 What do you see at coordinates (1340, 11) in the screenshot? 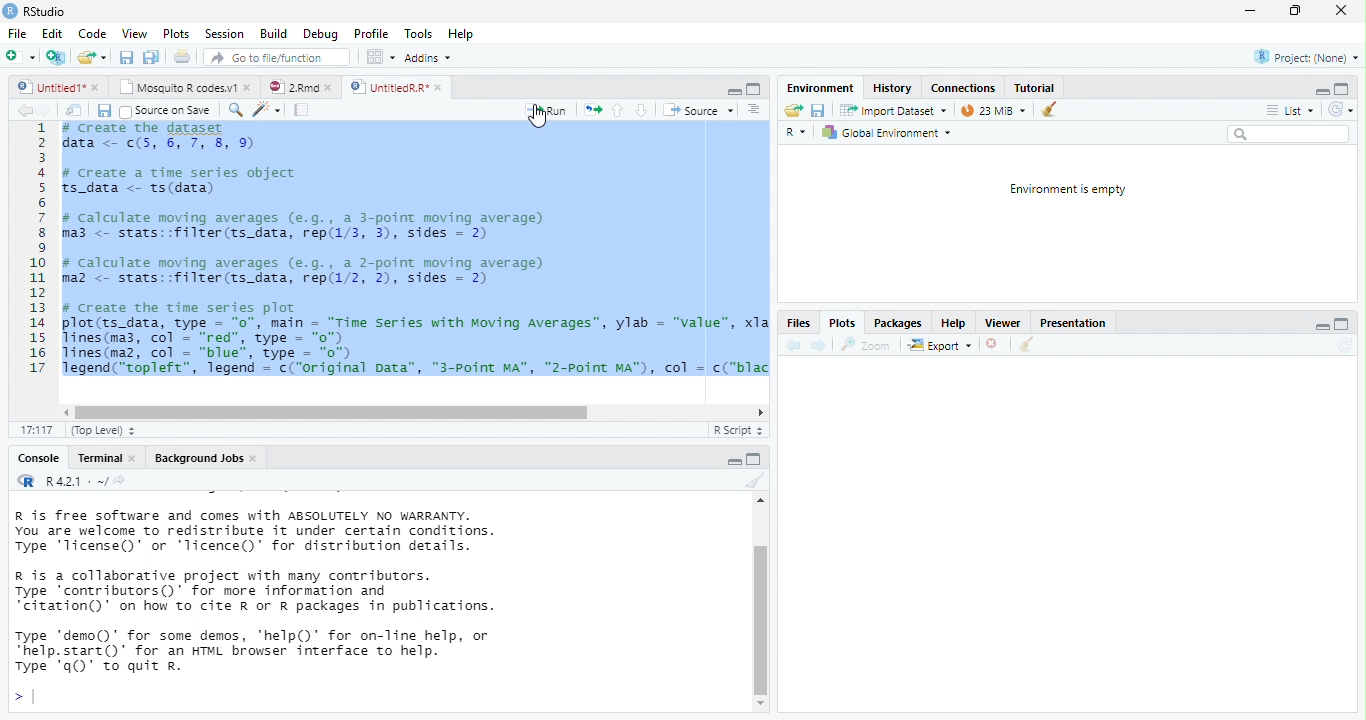
I see `close` at bounding box center [1340, 11].